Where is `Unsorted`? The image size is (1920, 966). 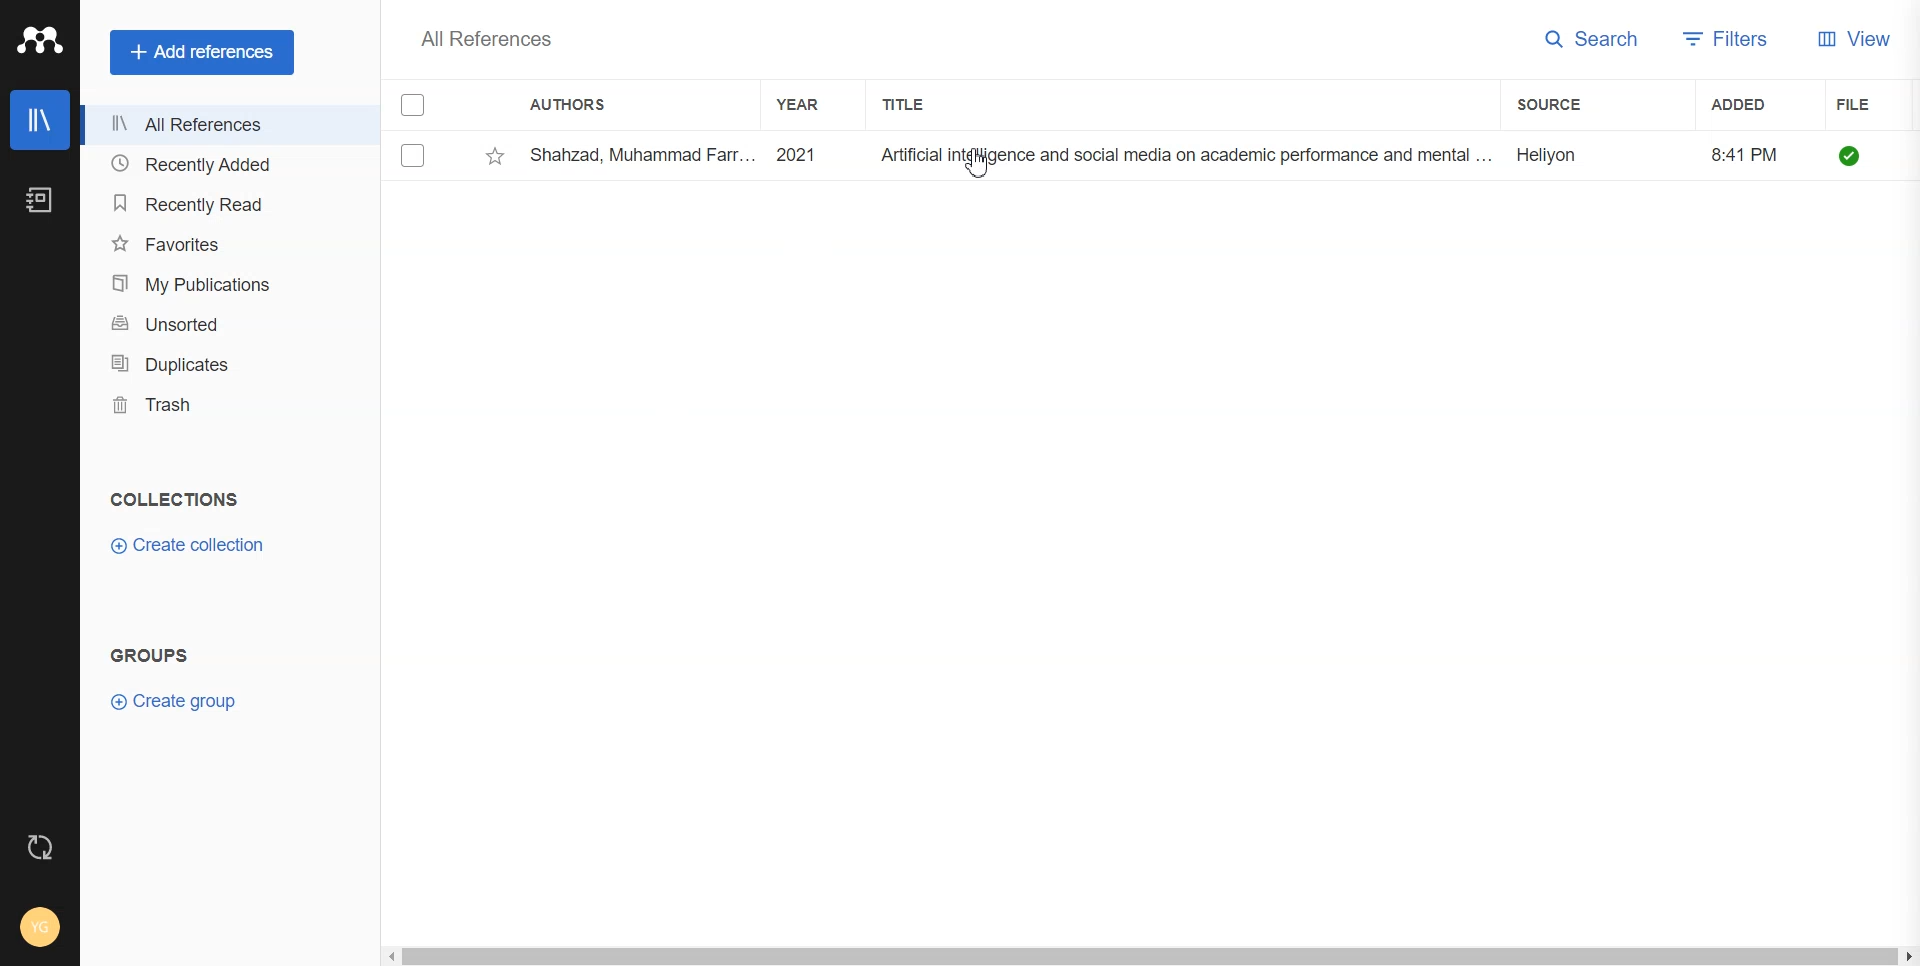 Unsorted is located at coordinates (224, 325).